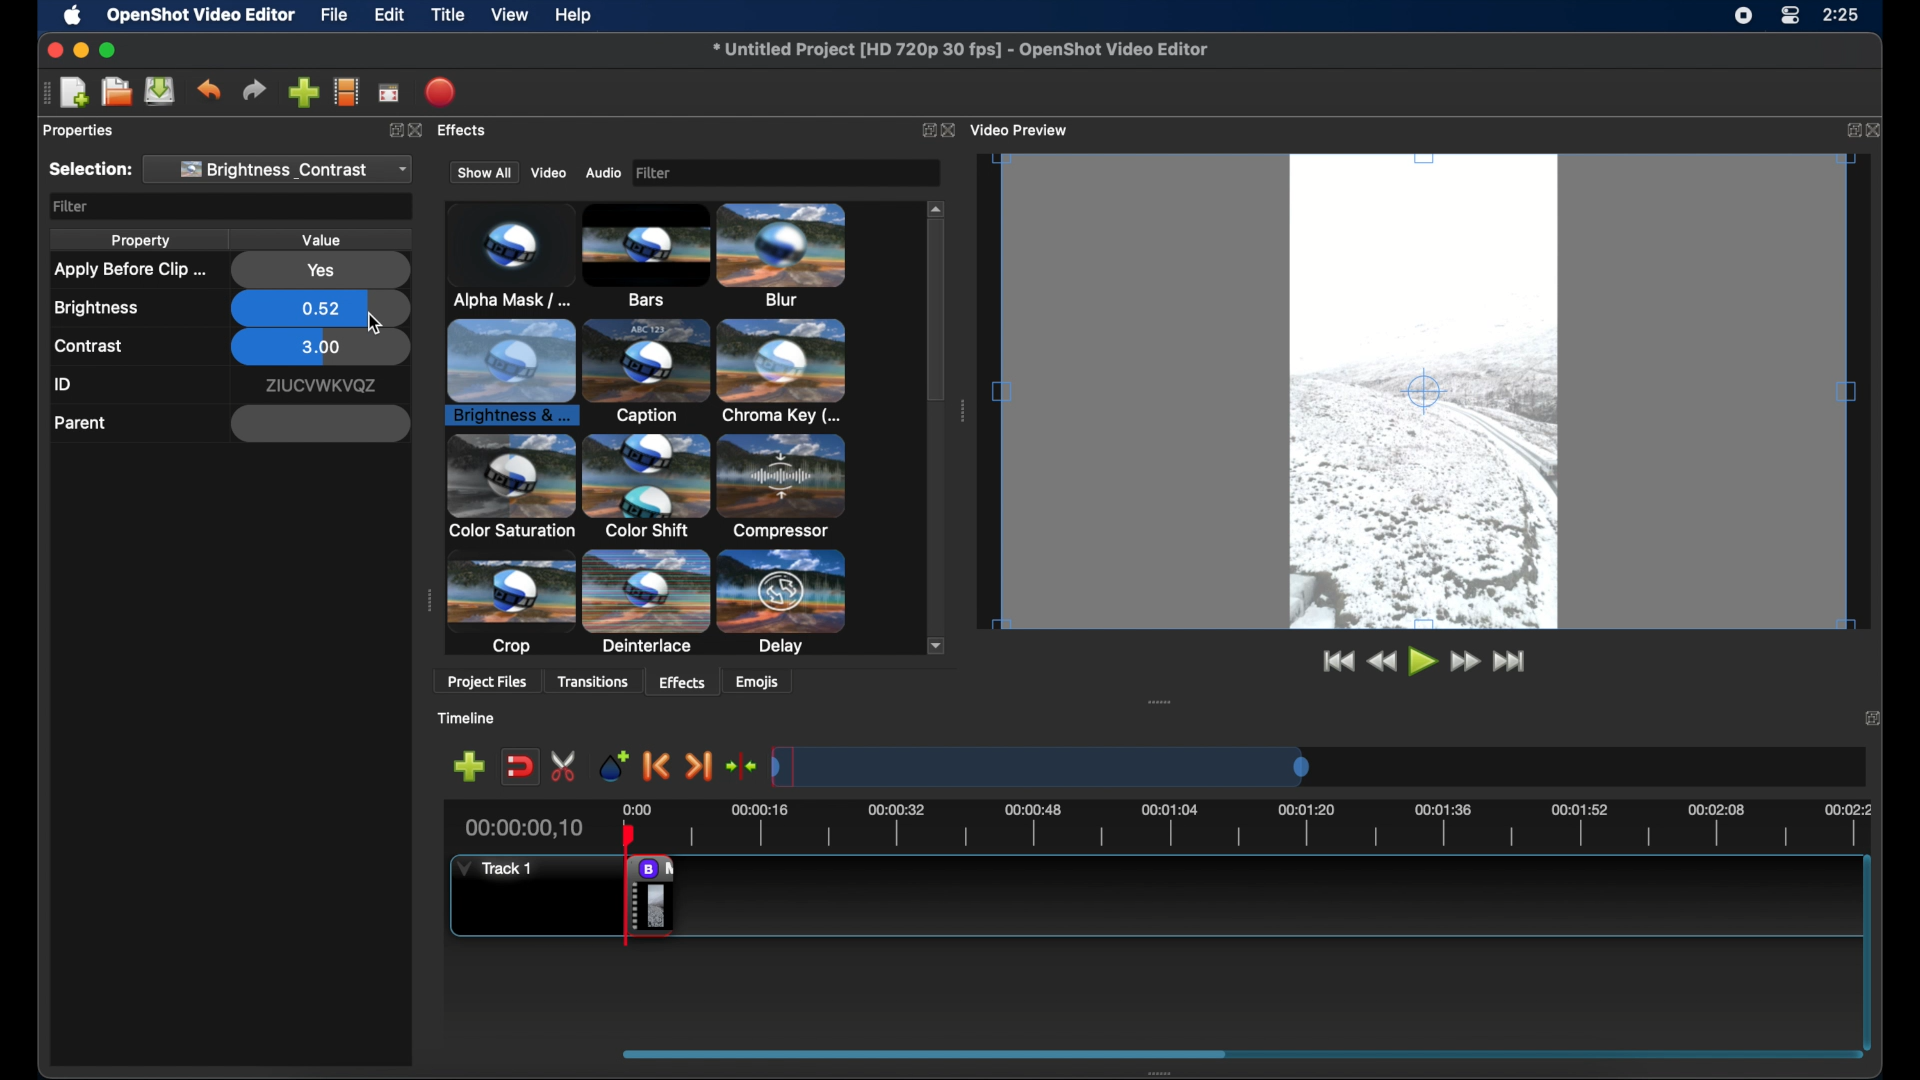 This screenshot has height=1080, width=1920. Describe the element at coordinates (427, 601) in the screenshot. I see `drag handle` at that location.